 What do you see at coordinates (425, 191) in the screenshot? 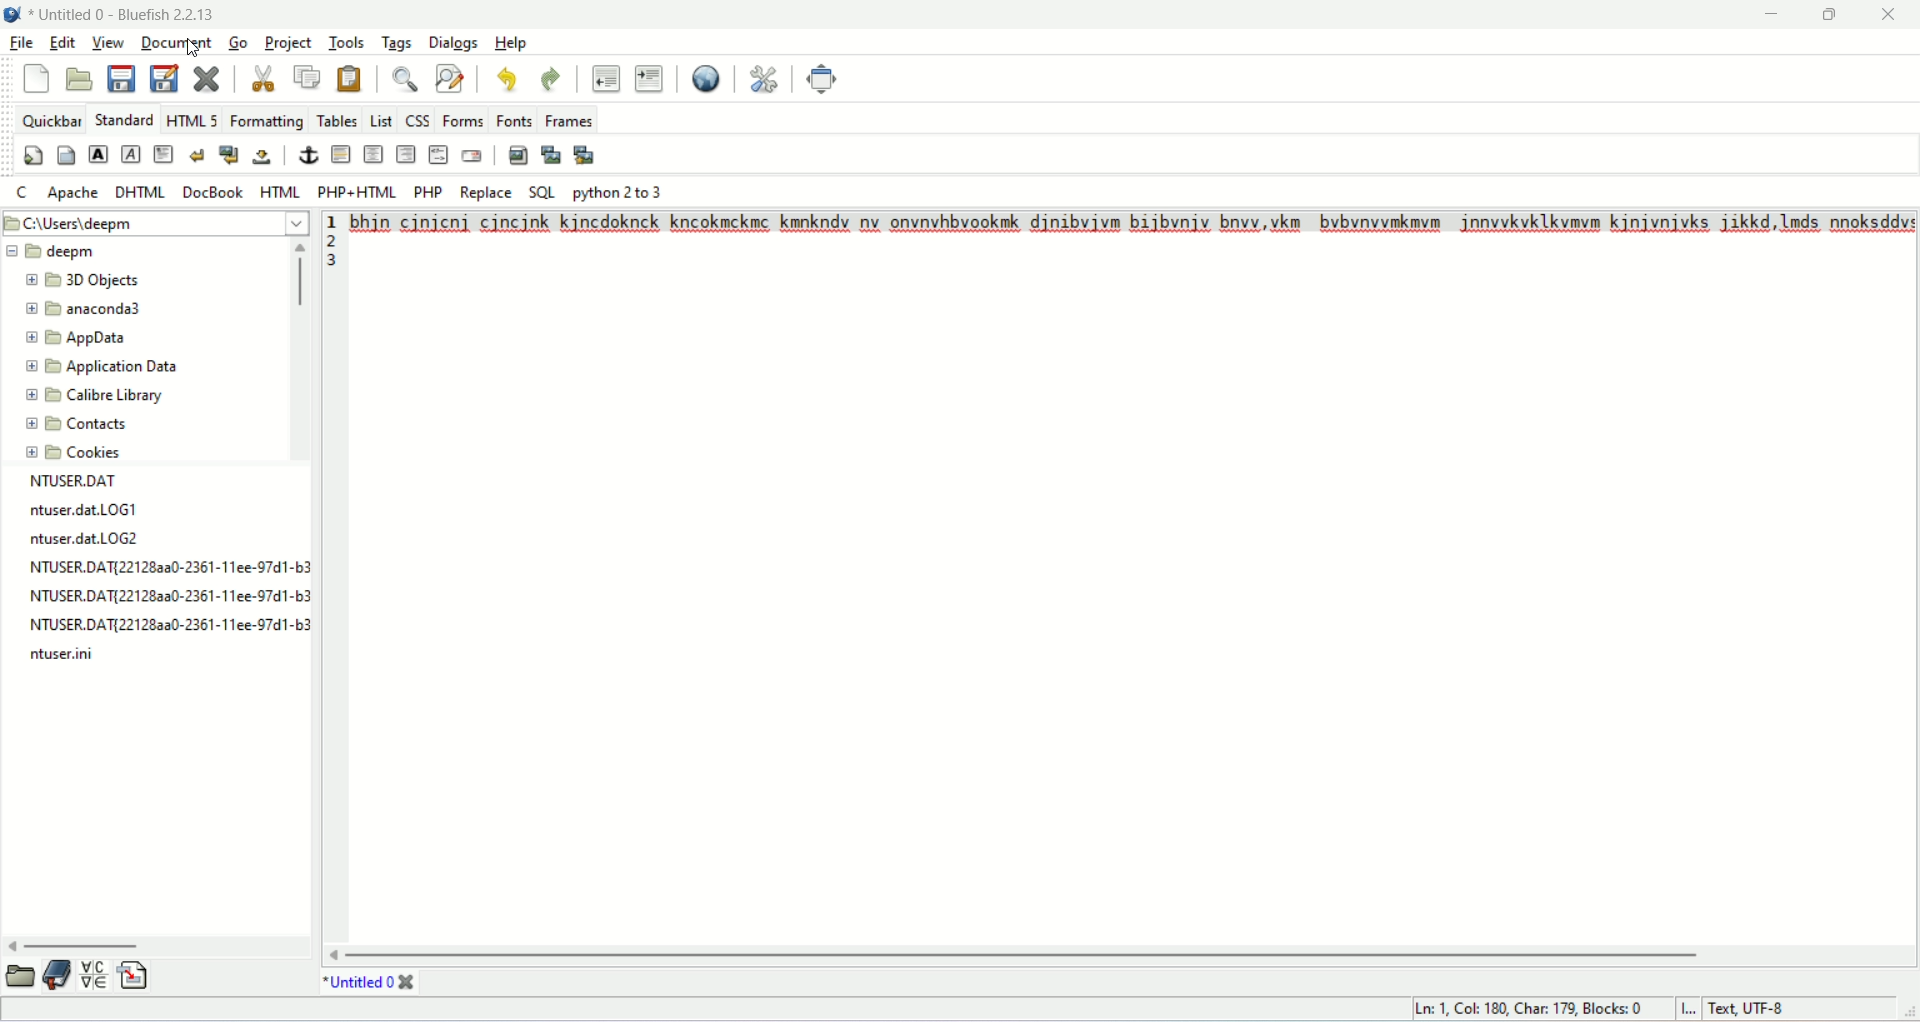
I see `PHP` at bounding box center [425, 191].